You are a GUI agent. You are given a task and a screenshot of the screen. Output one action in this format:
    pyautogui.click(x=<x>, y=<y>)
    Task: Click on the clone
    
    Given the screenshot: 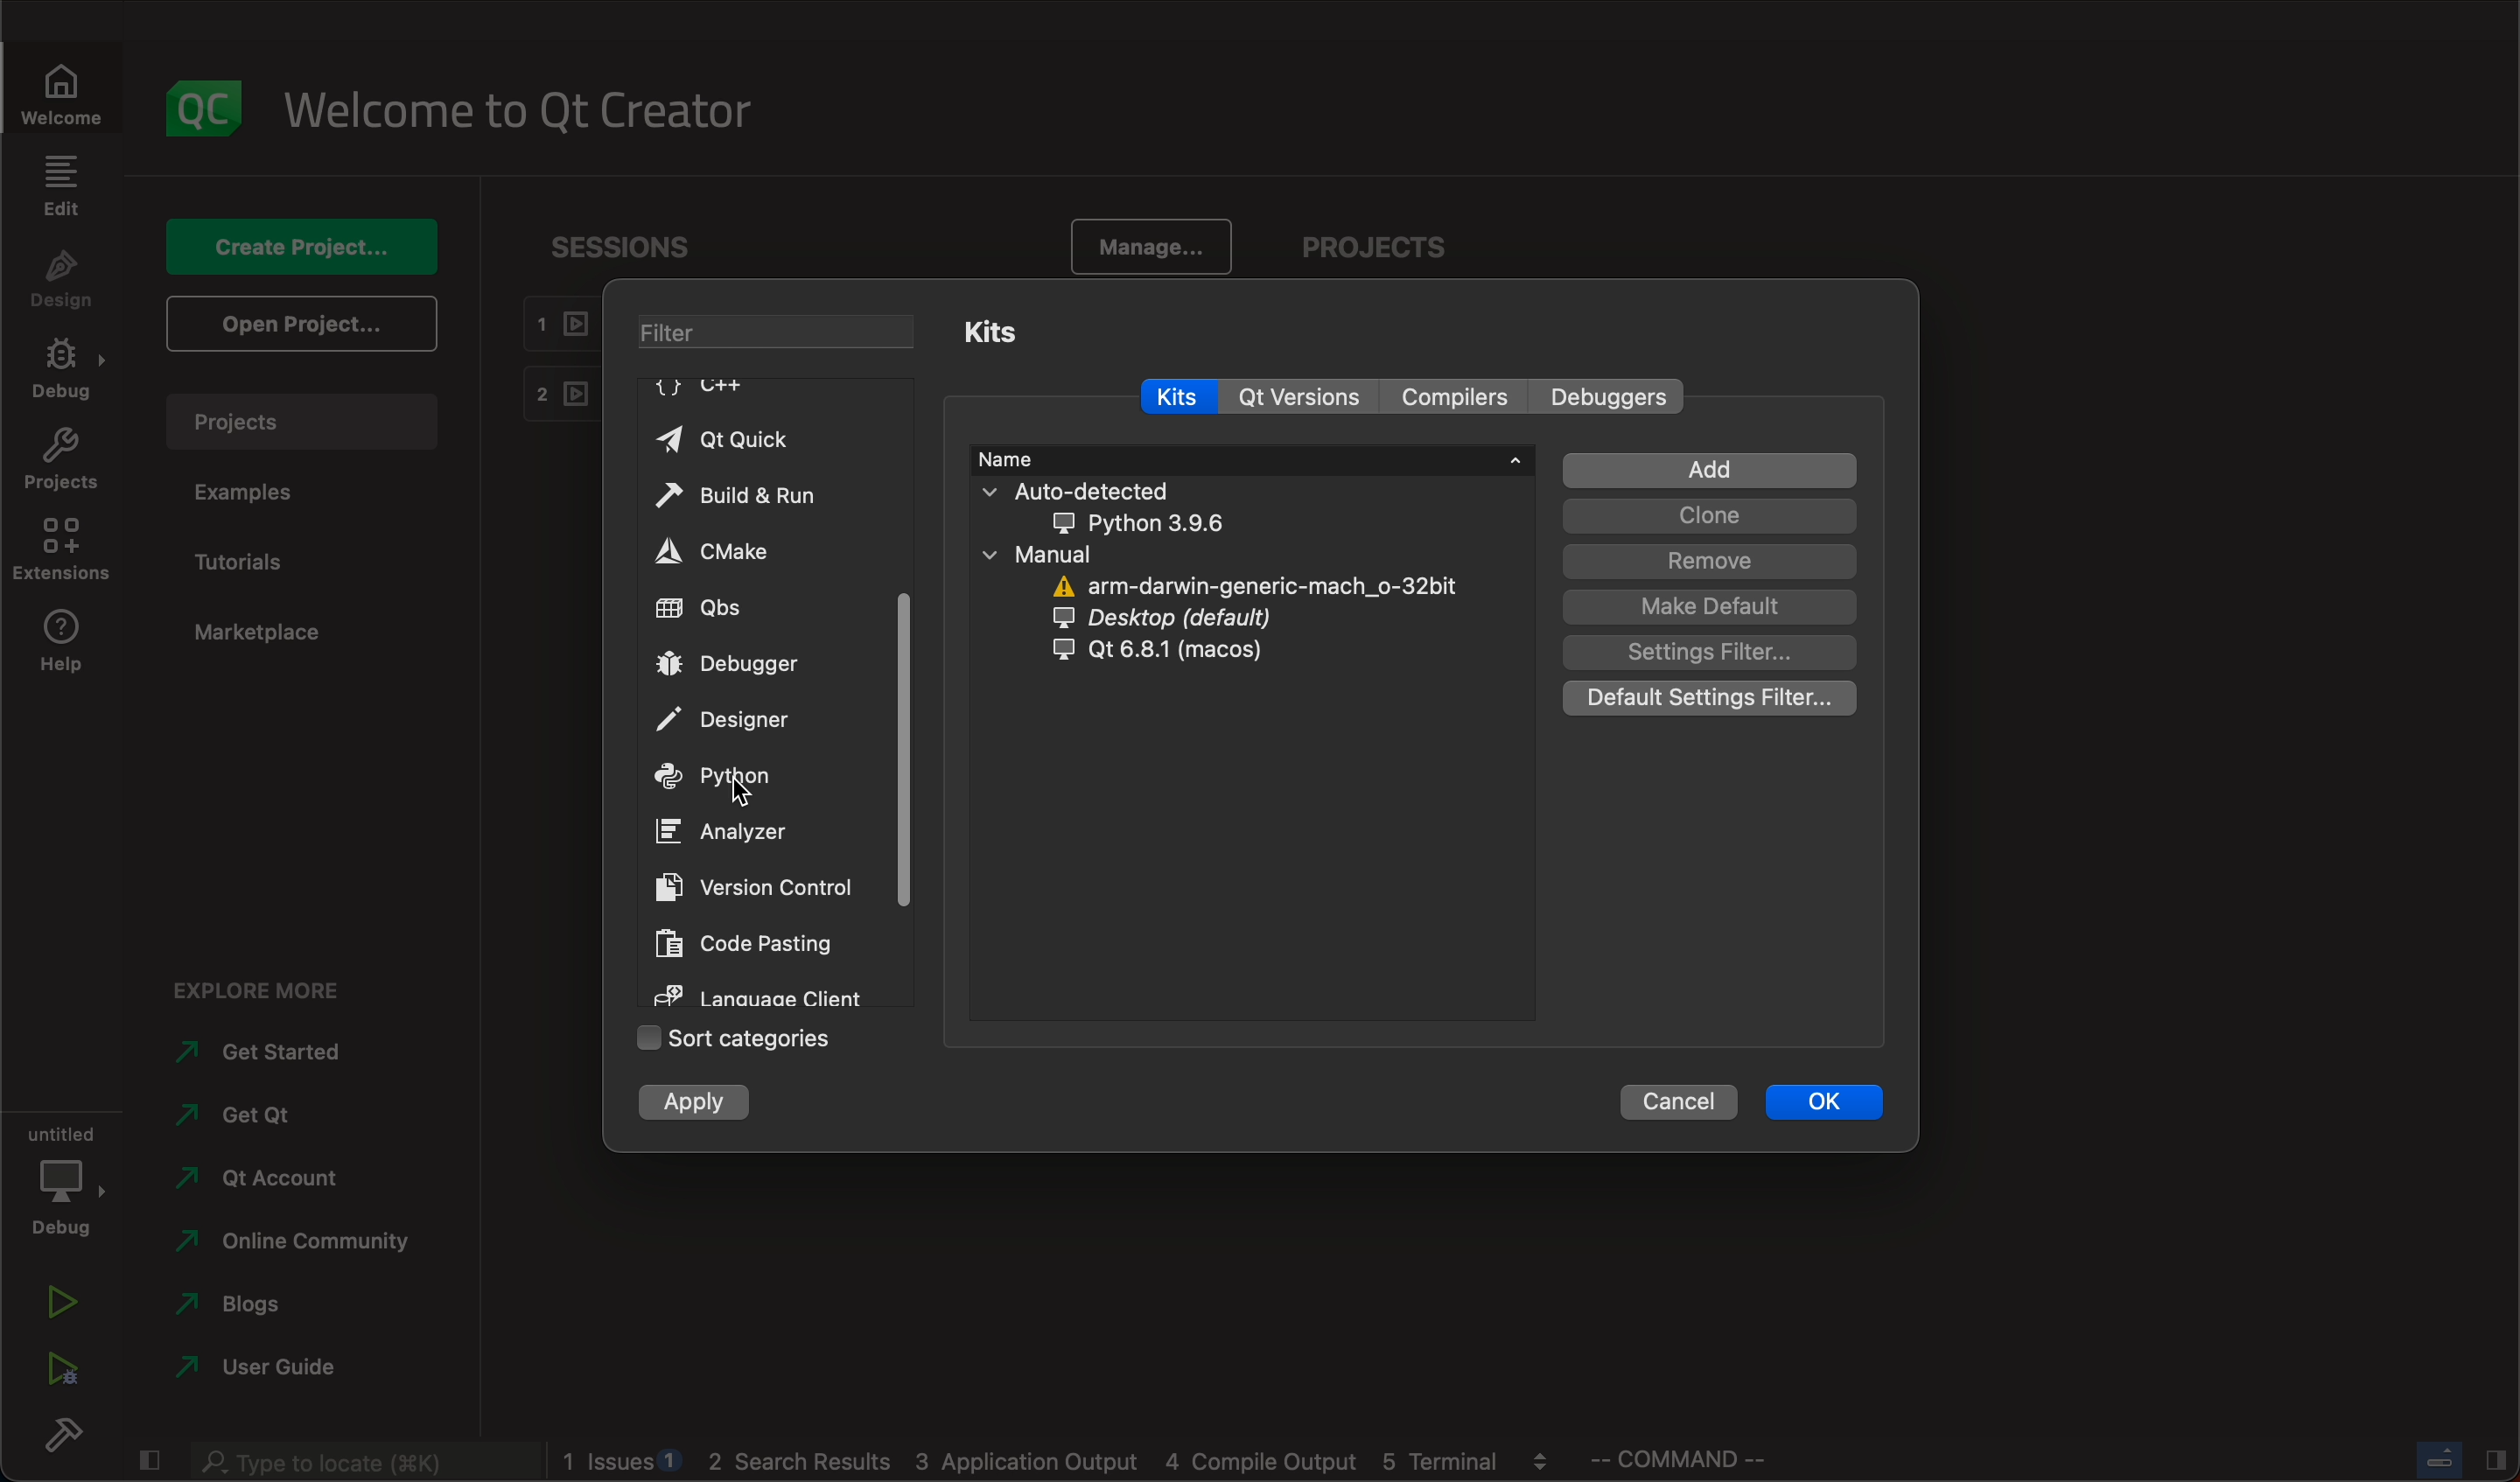 What is the action you would take?
    pyautogui.click(x=1709, y=517)
    